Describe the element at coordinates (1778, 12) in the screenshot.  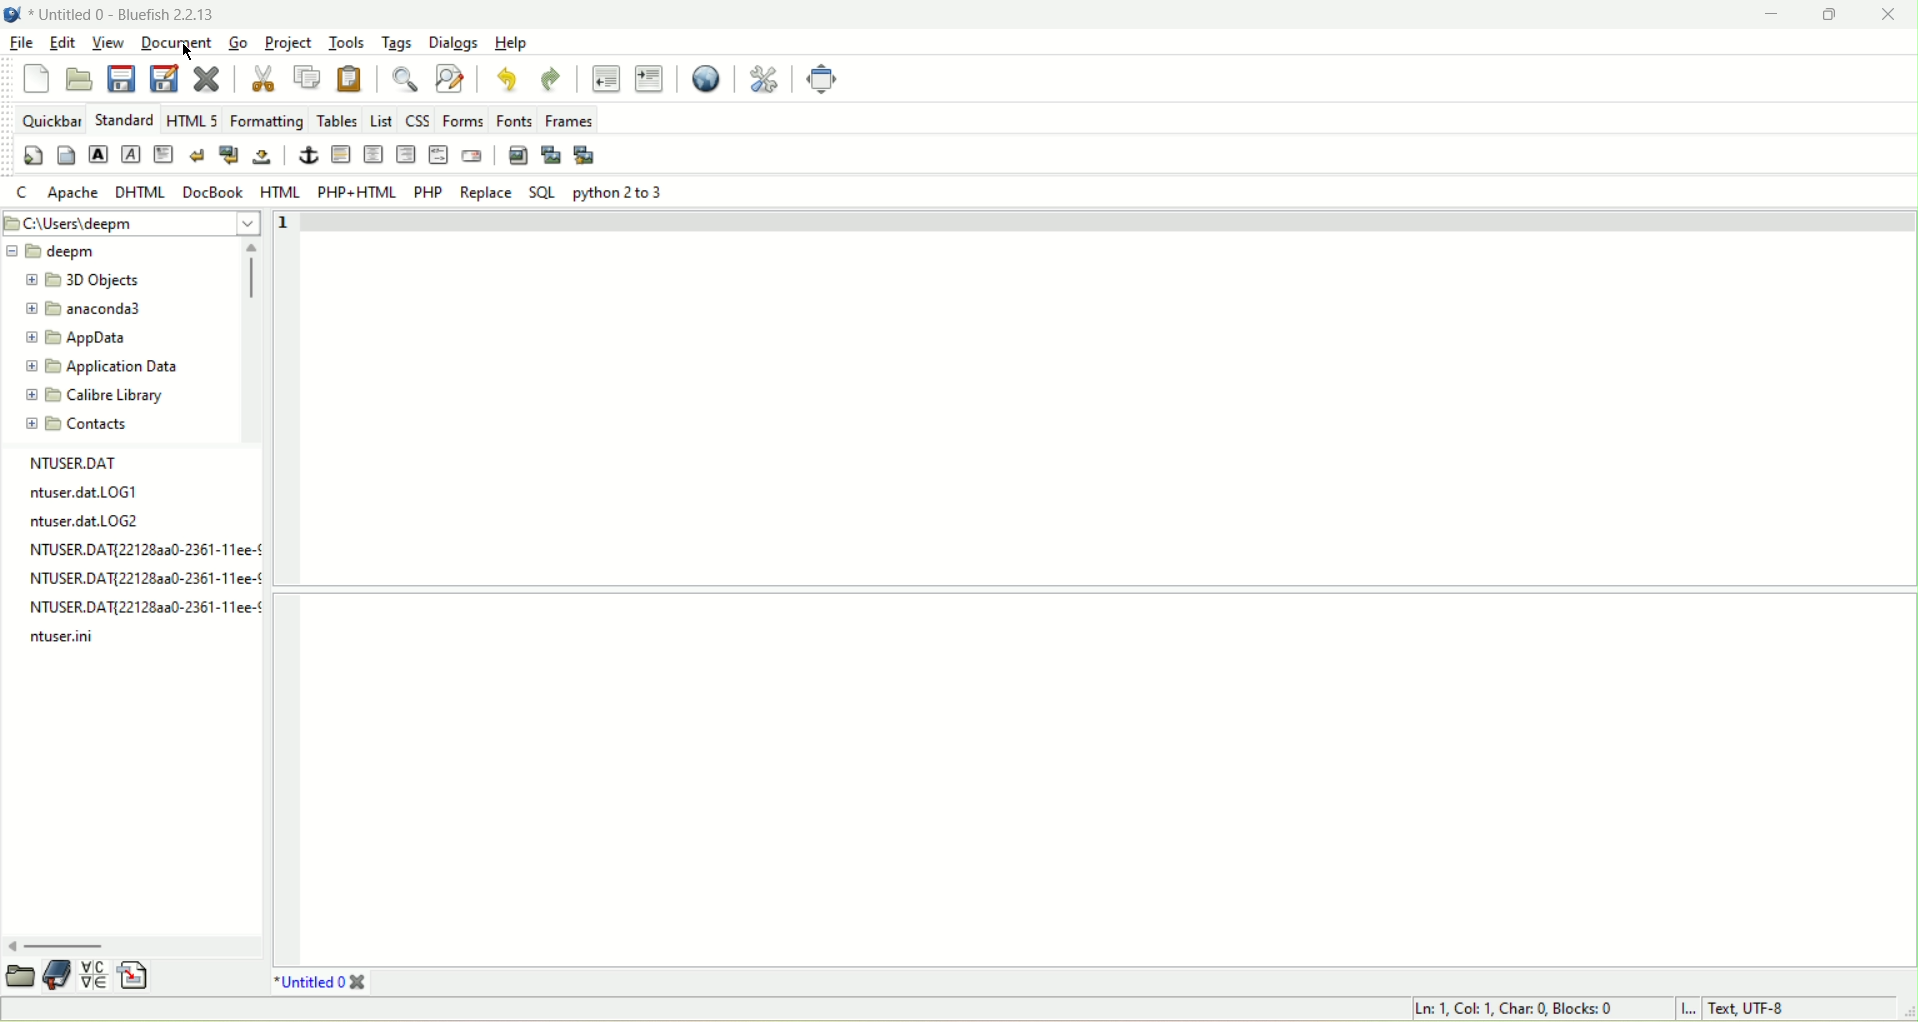
I see `minimize` at that location.